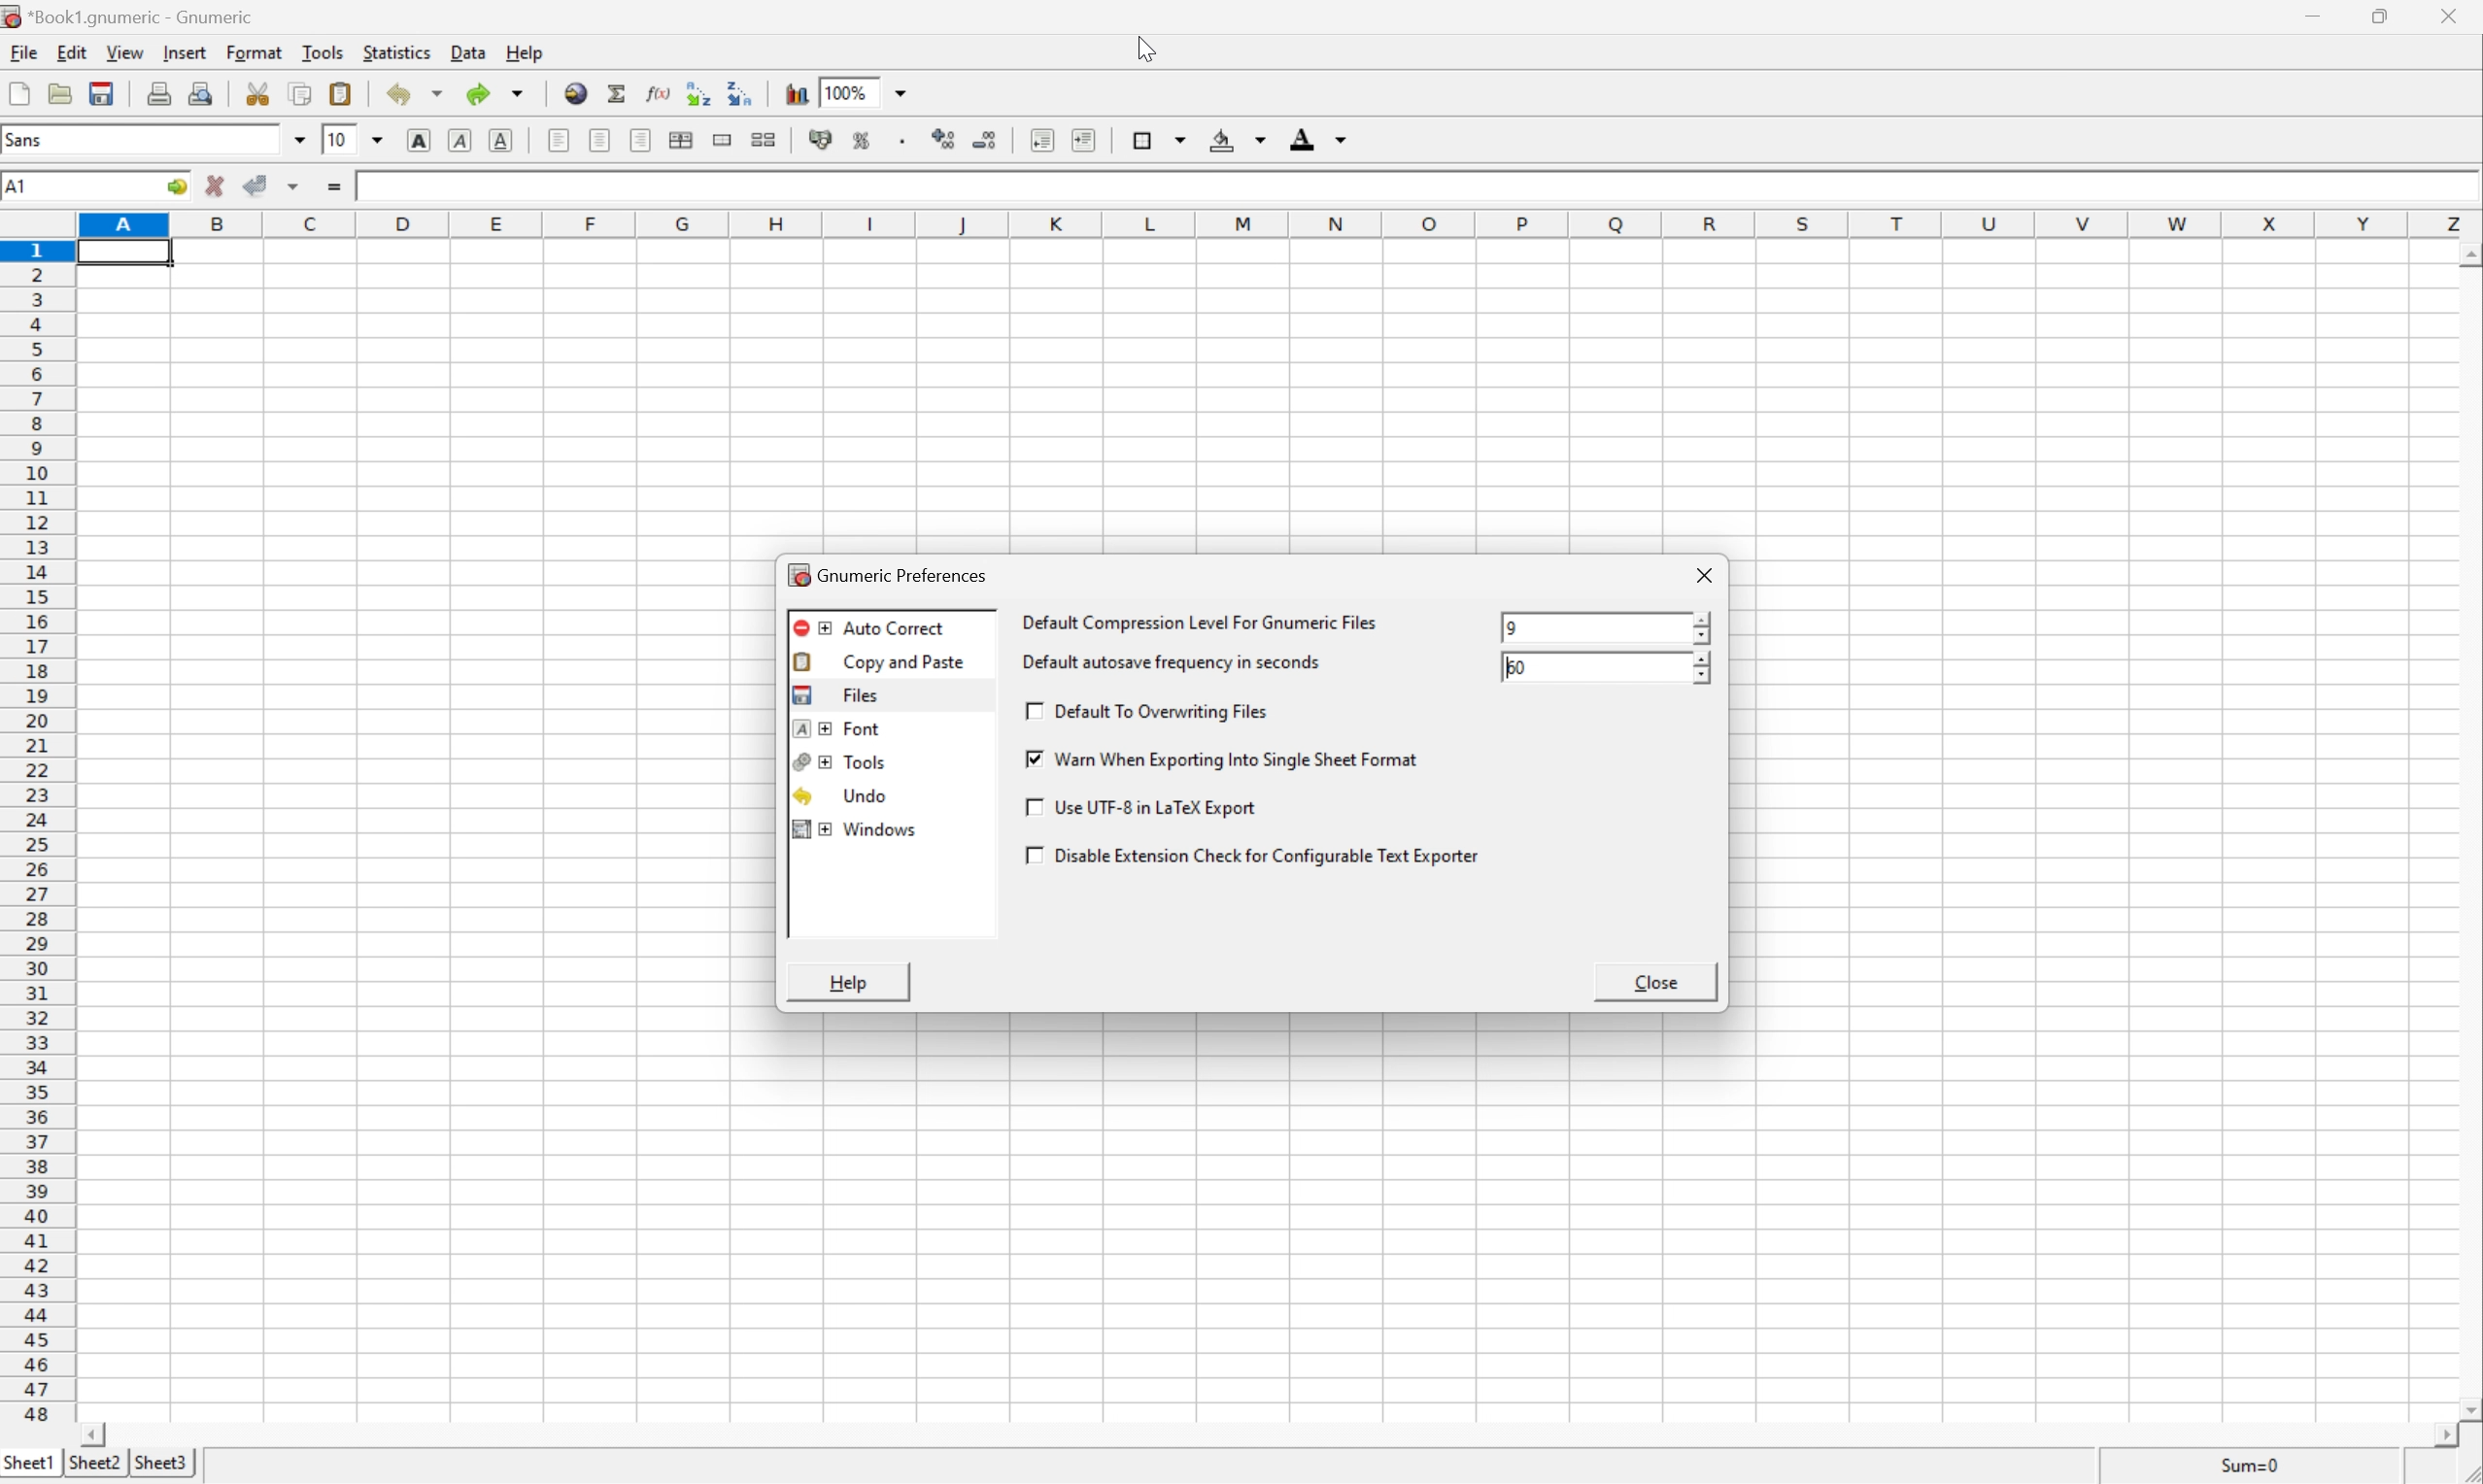  What do you see at coordinates (896, 577) in the screenshot?
I see `gnumeric preferences` at bounding box center [896, 577].